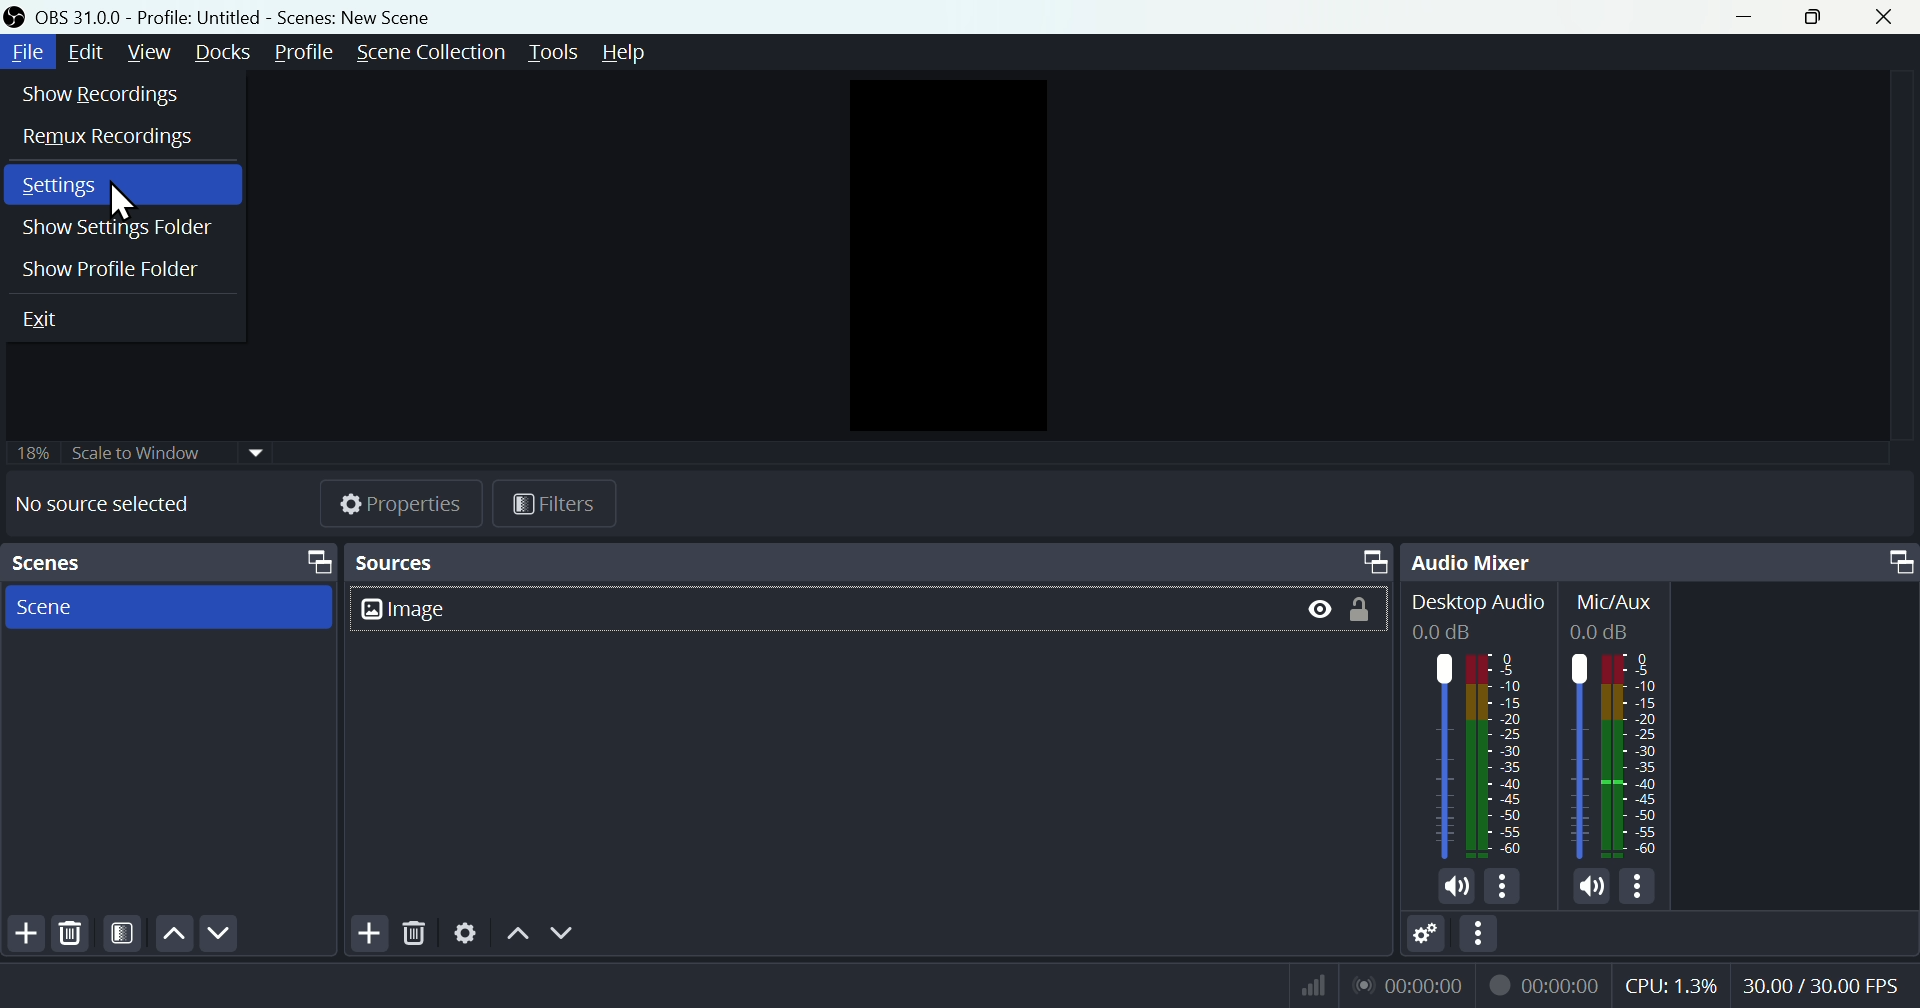  What do you see at coordinates (76, 188) in the screenshot?
I see `Settings` at bounding box center [76, 188].